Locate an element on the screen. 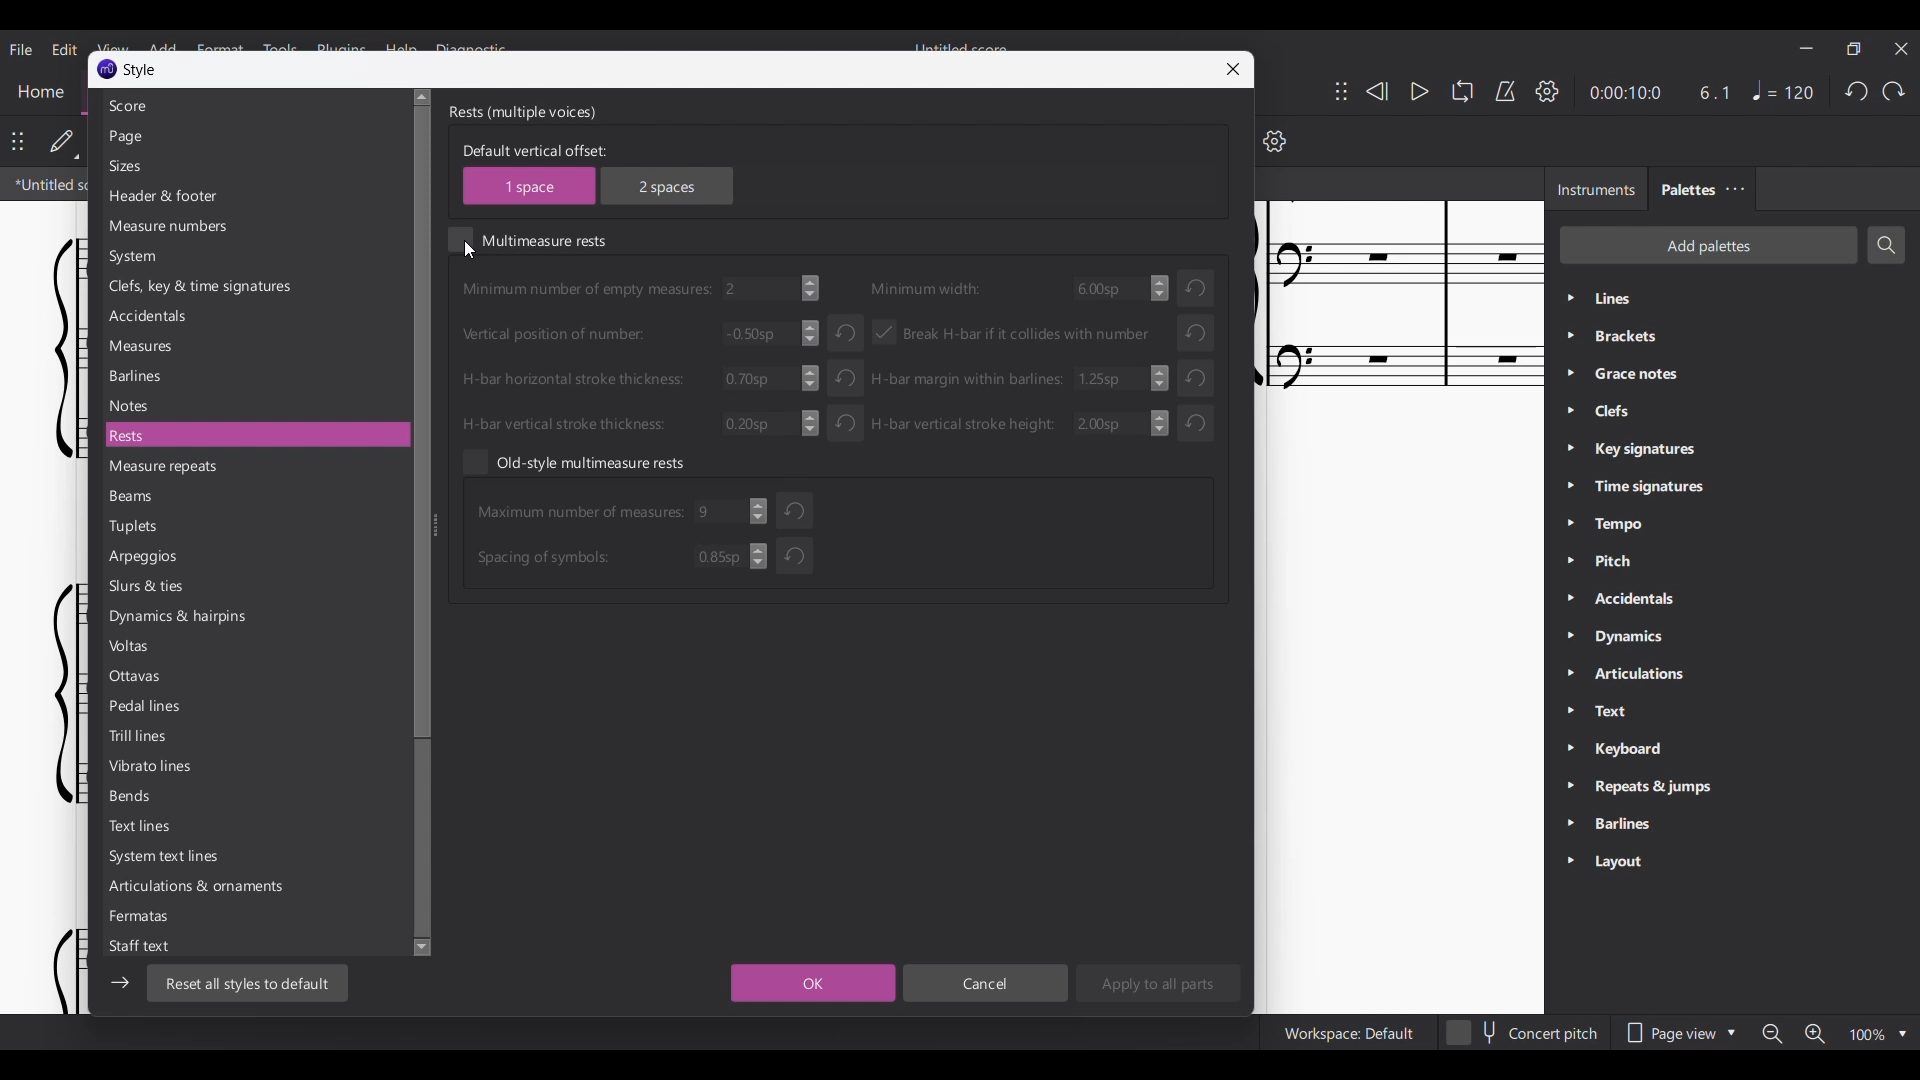  Undo is located at coordinates (1856, 92).